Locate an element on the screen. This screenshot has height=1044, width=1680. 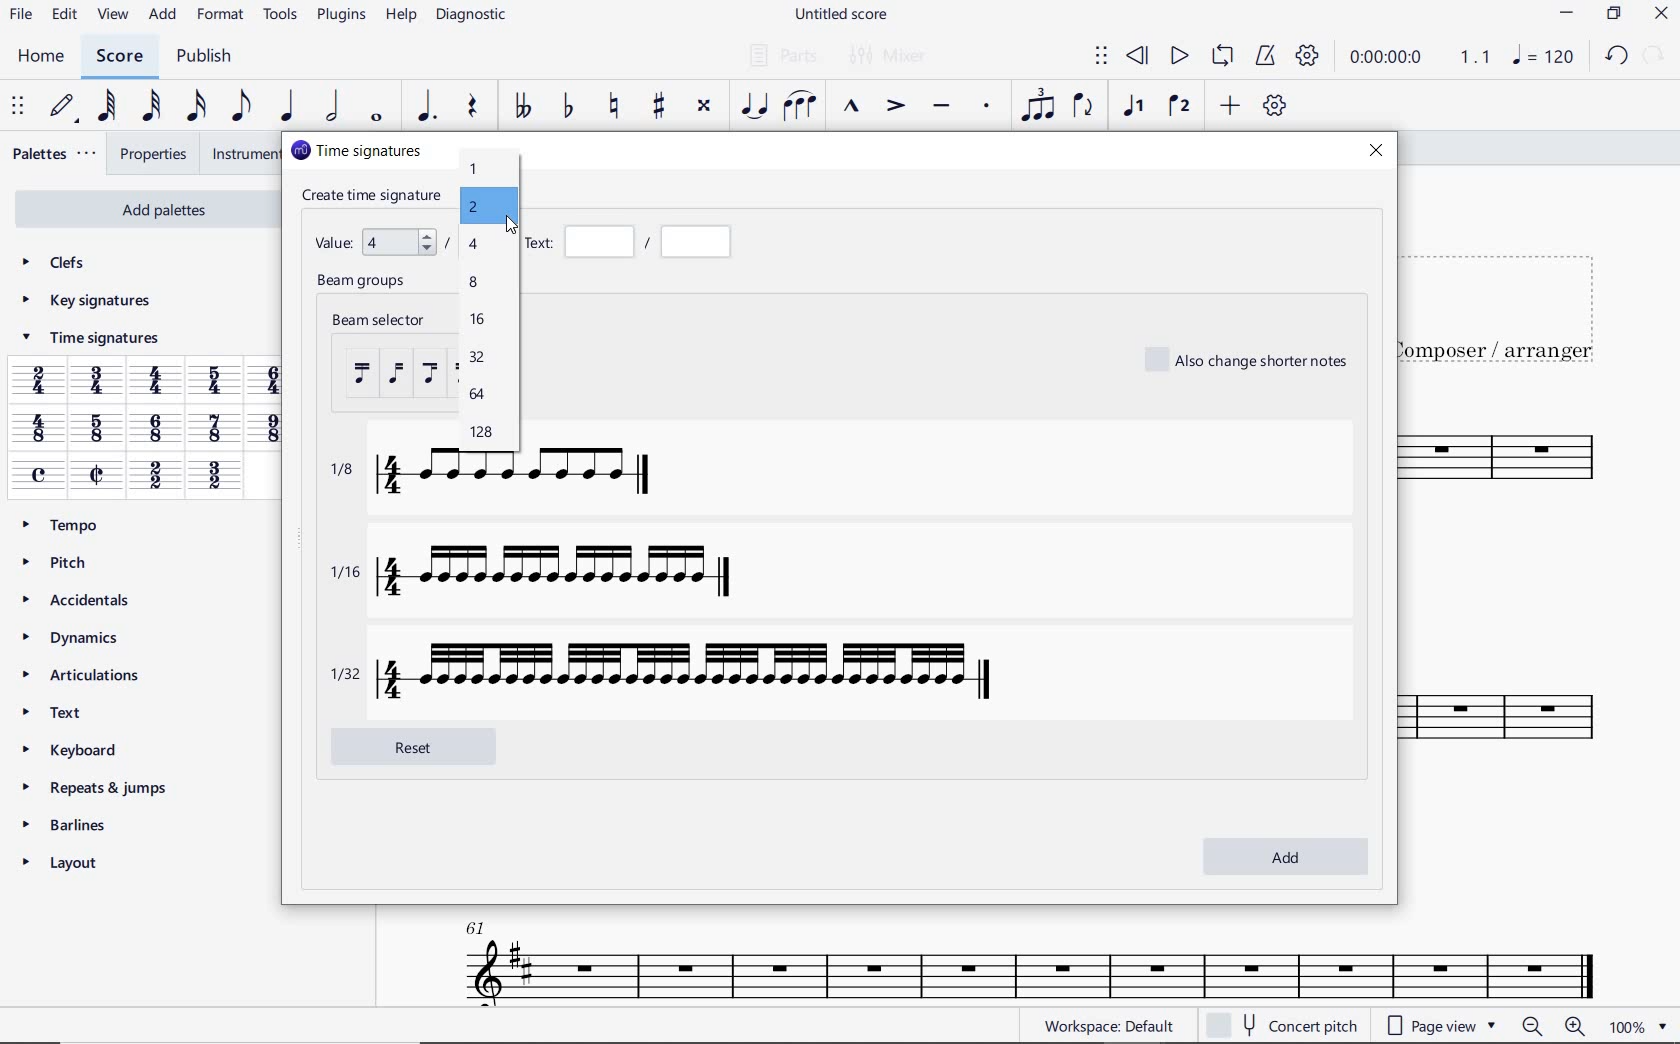
PUBLISH is located at coordinates (208, 57).